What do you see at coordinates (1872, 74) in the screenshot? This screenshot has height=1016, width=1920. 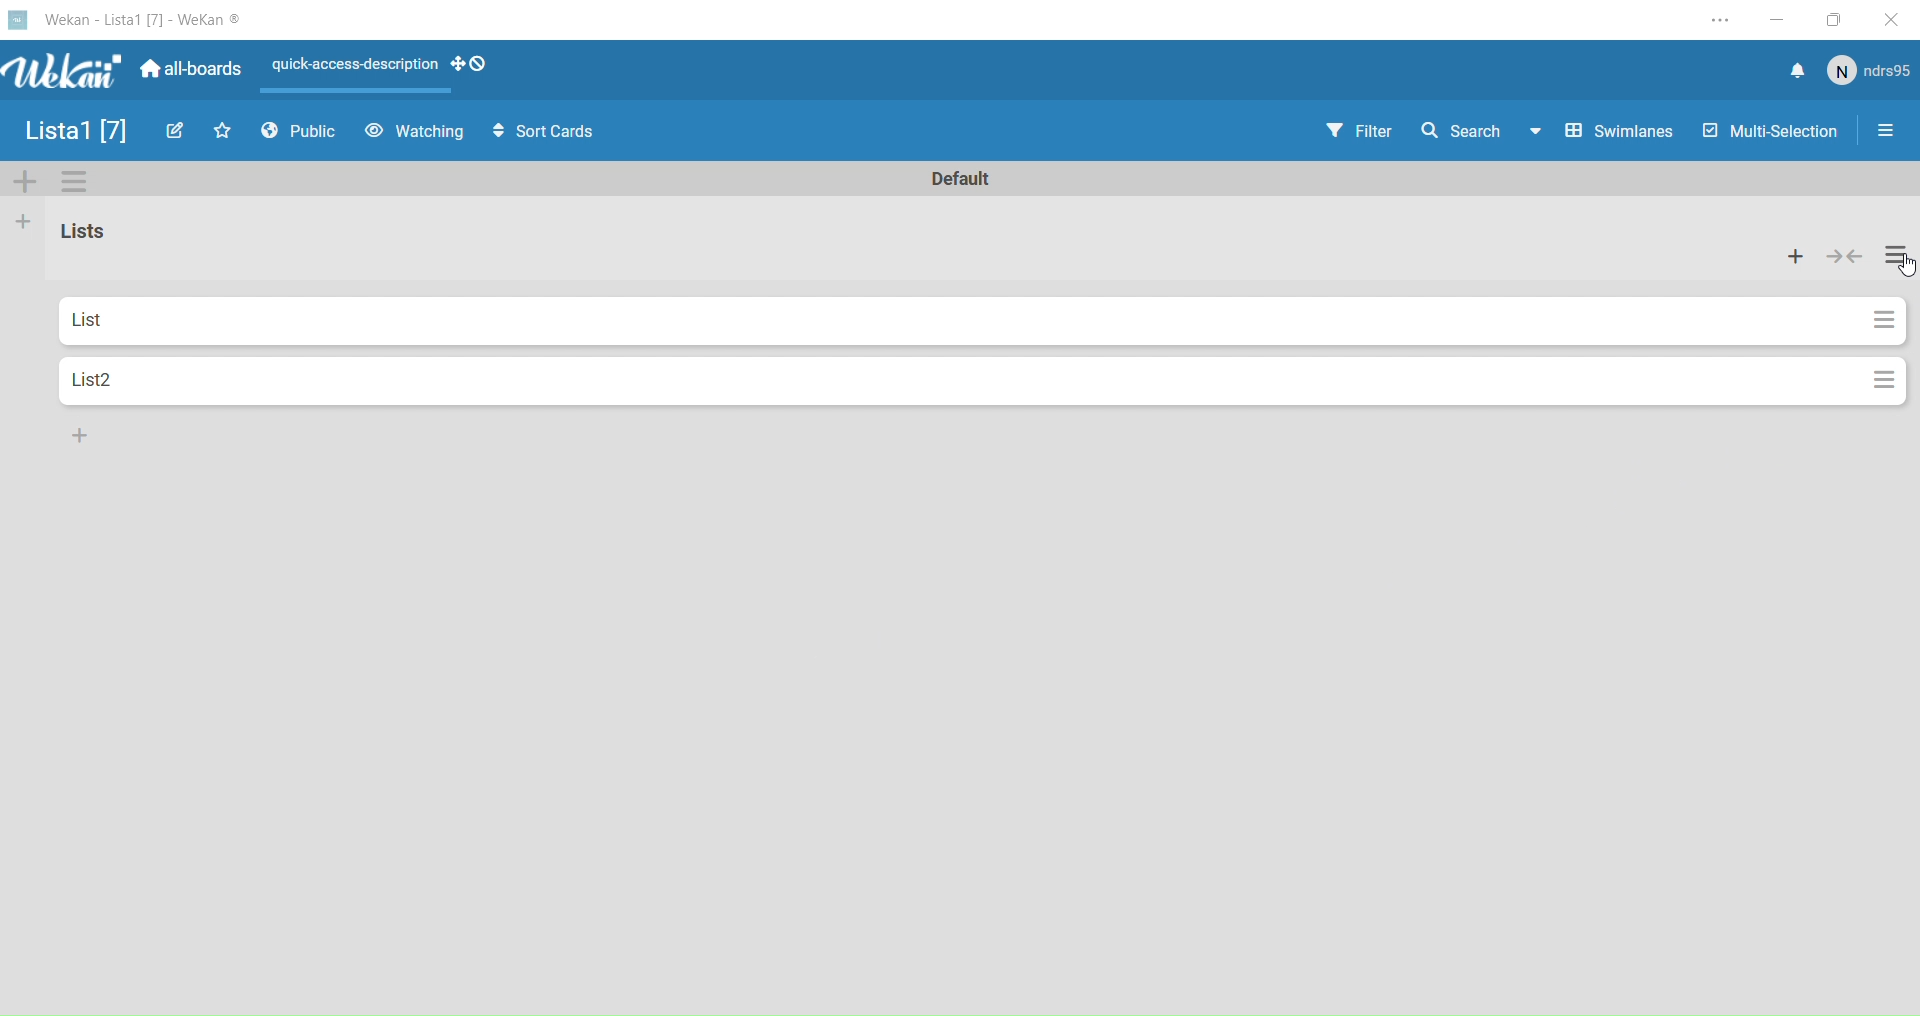 I see `user` at bounding box center [1872, 74].